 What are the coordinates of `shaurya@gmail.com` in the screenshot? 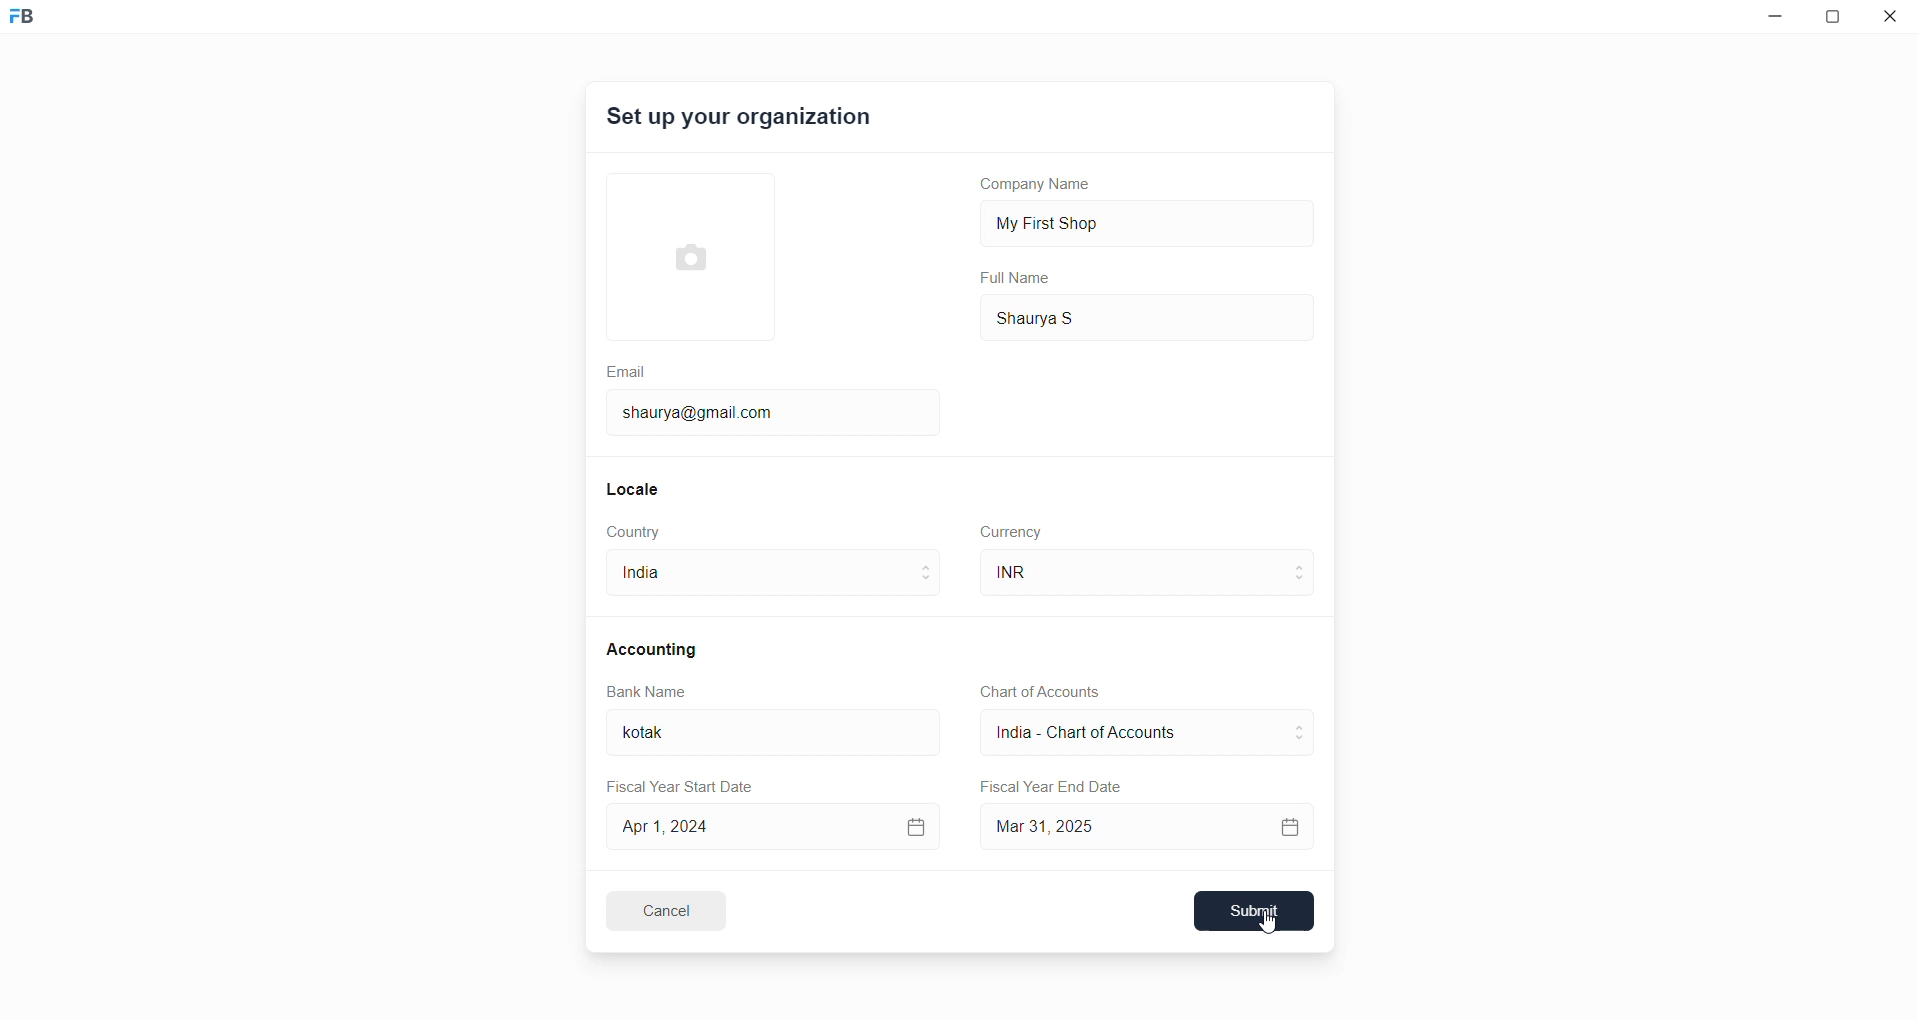 It's located at (705, 410).